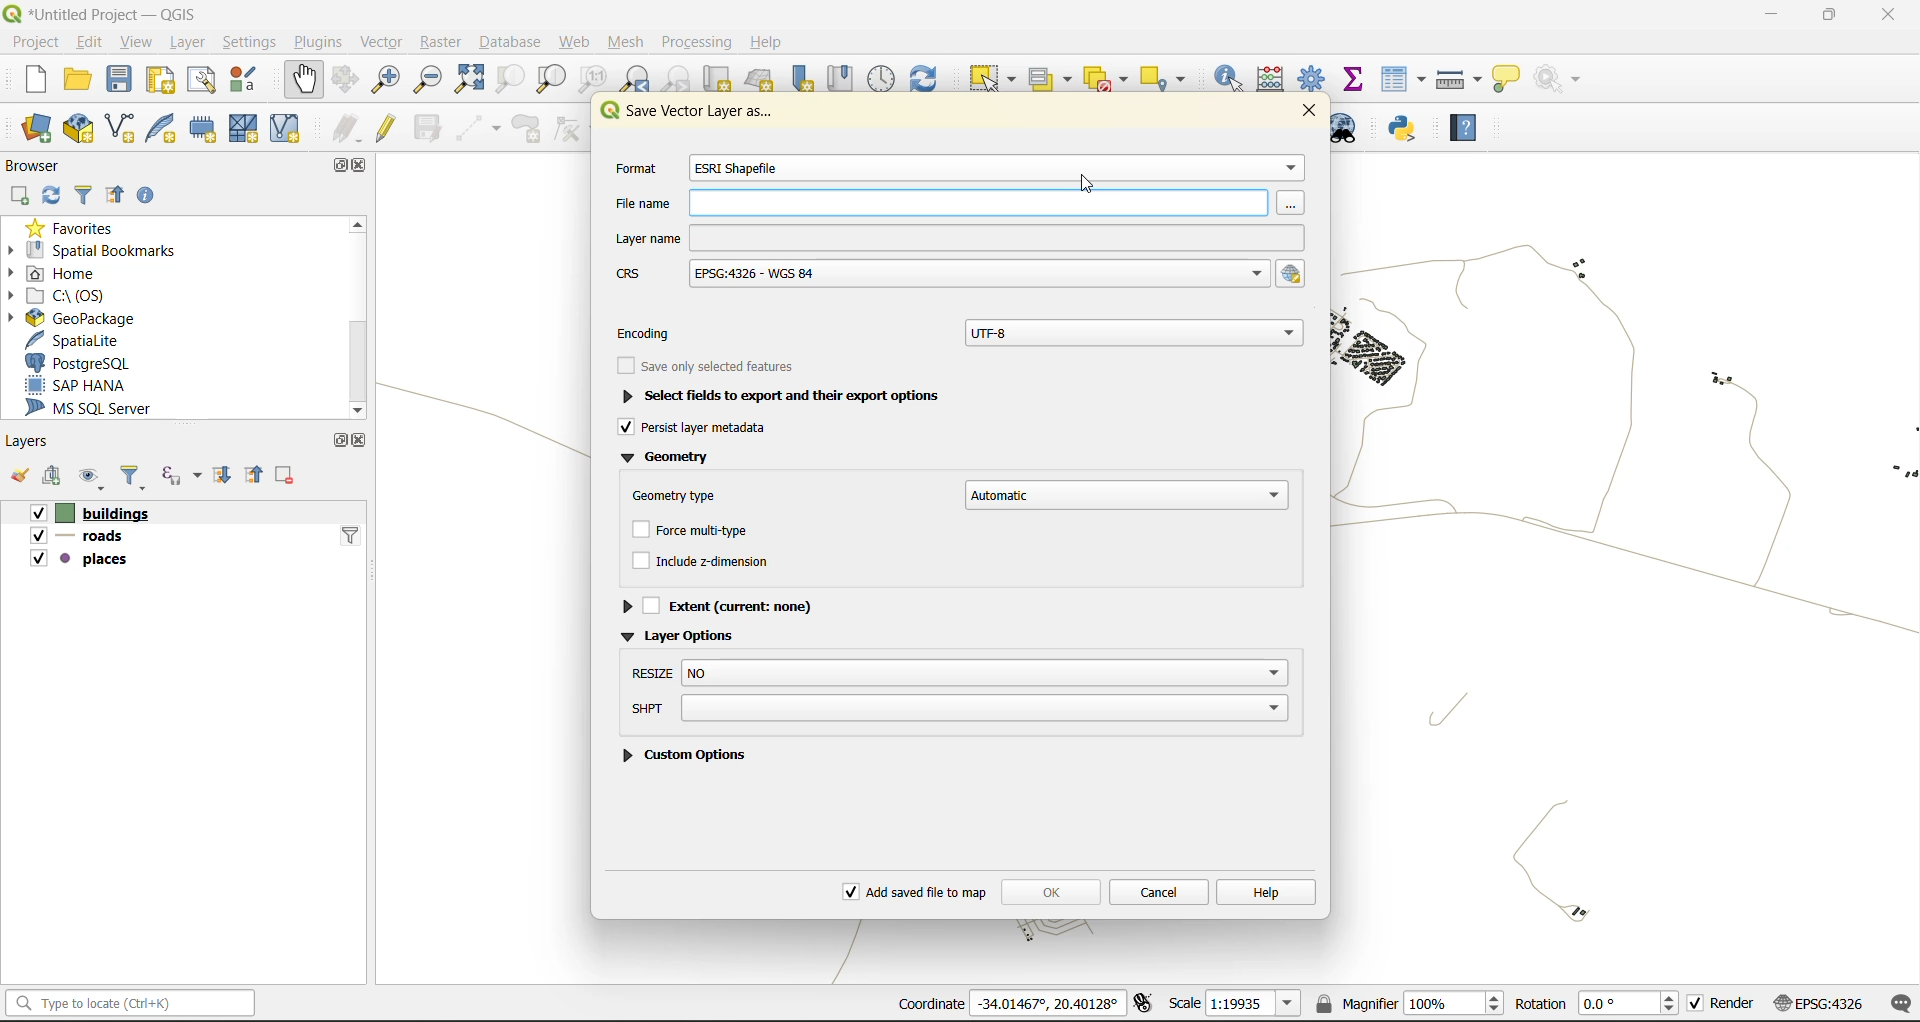  I want to click on custom options, so click(692, 757).